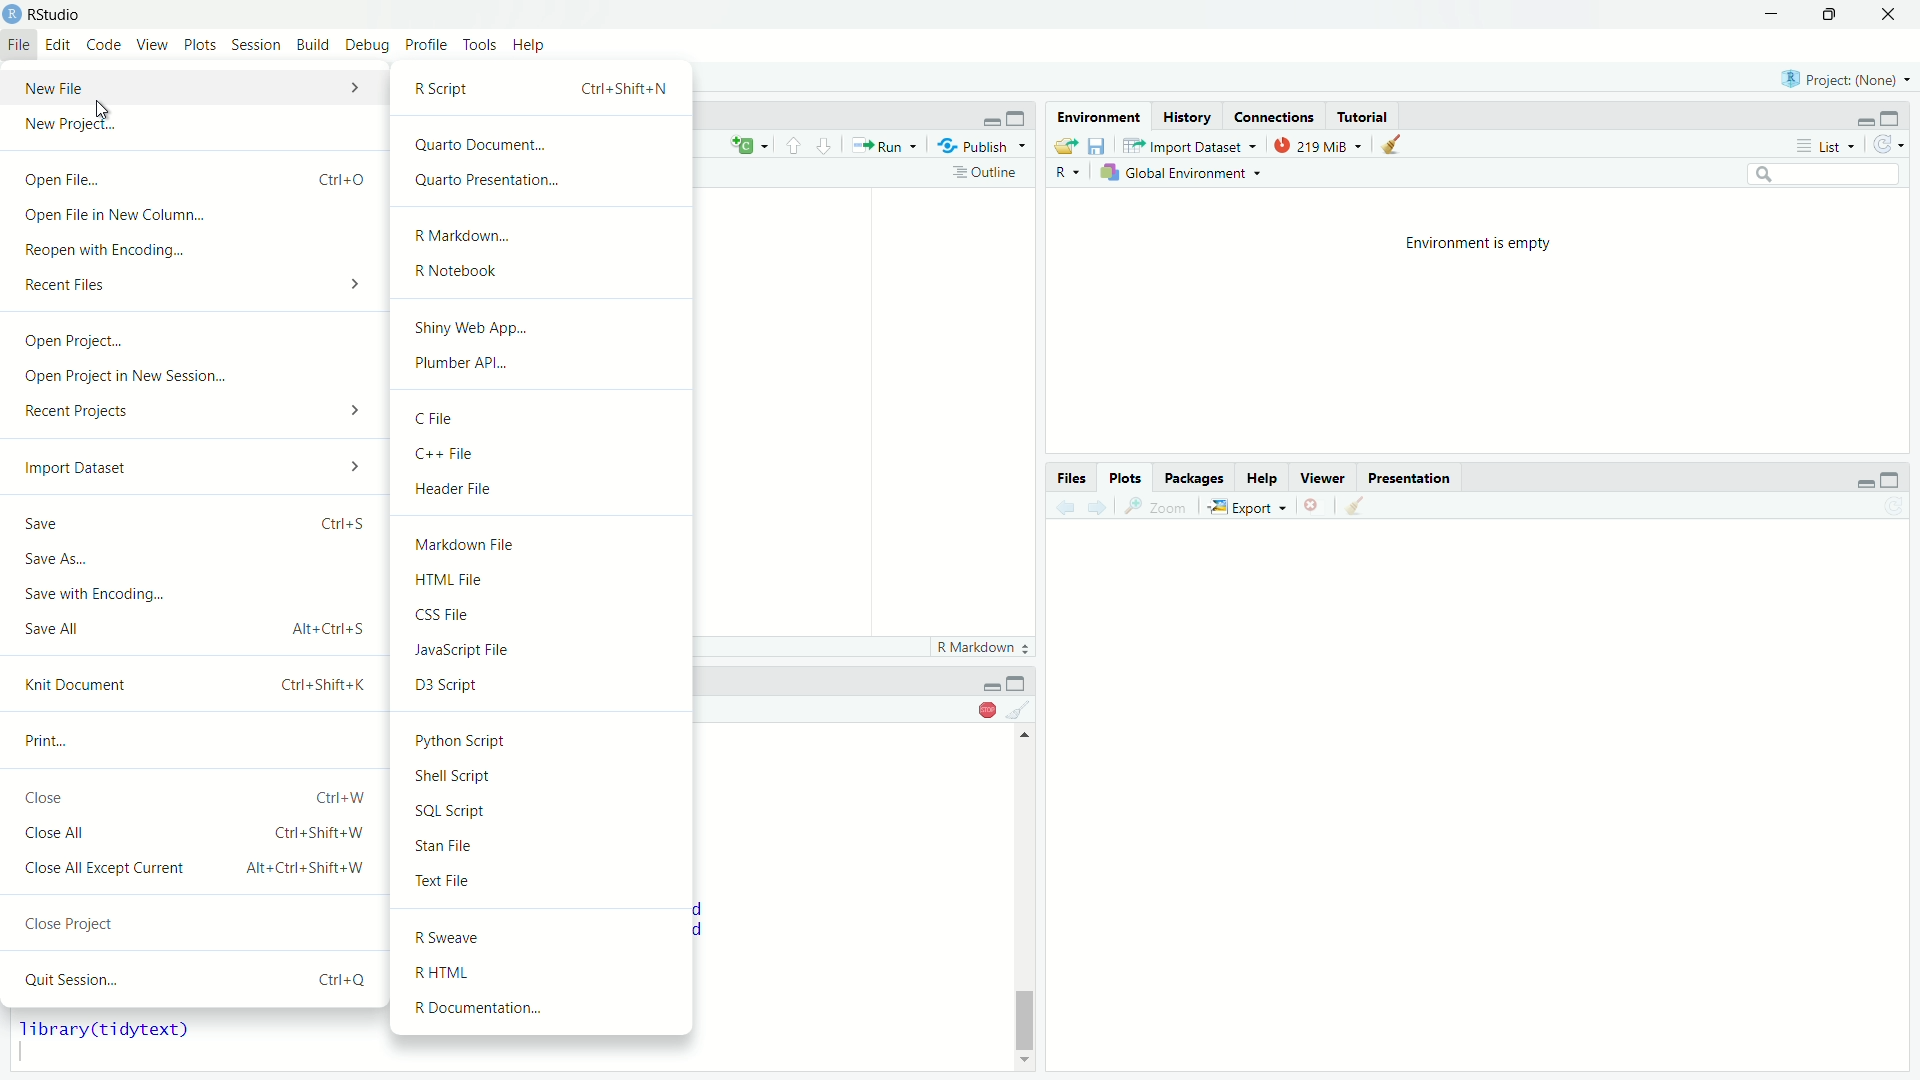 This screenshot has width=1920, height=1080. I want to click on Knit Document, so click(194, 683).